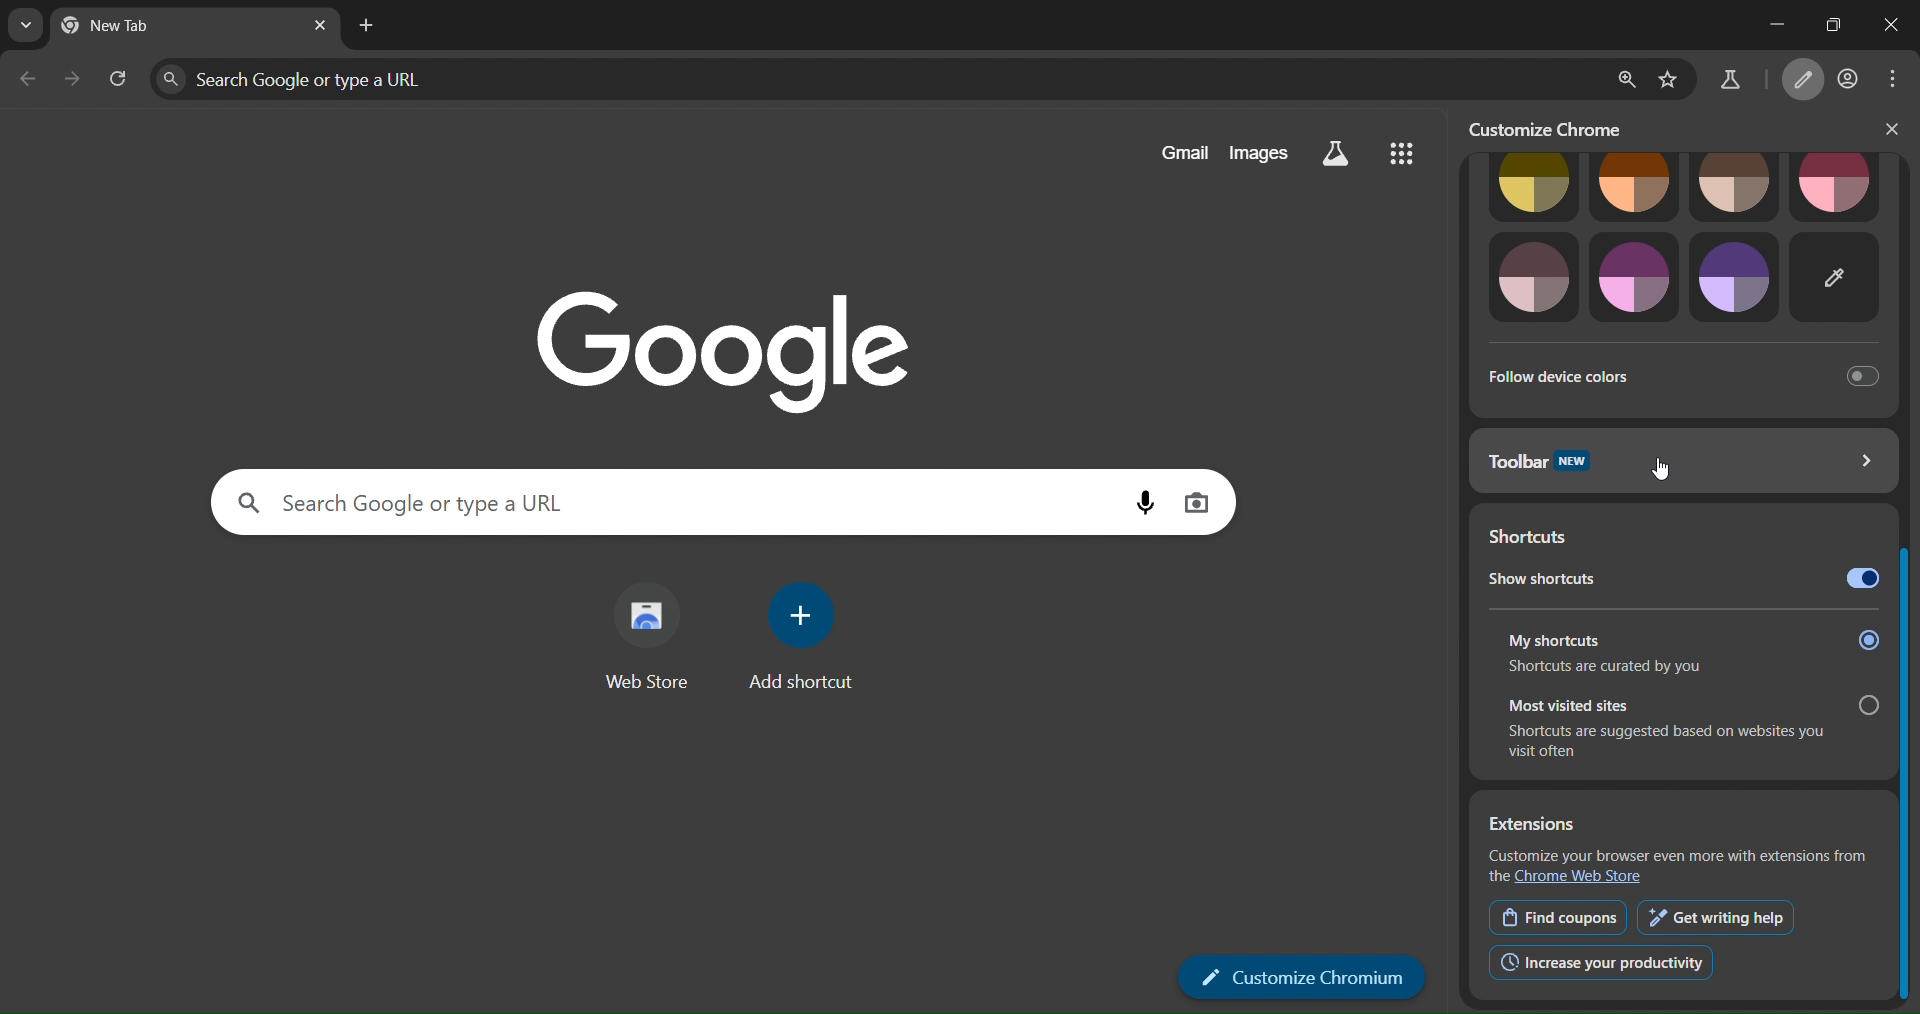  Describe the element at coordinates (1738, 275) in the screenshot. I see `theme` at that location.